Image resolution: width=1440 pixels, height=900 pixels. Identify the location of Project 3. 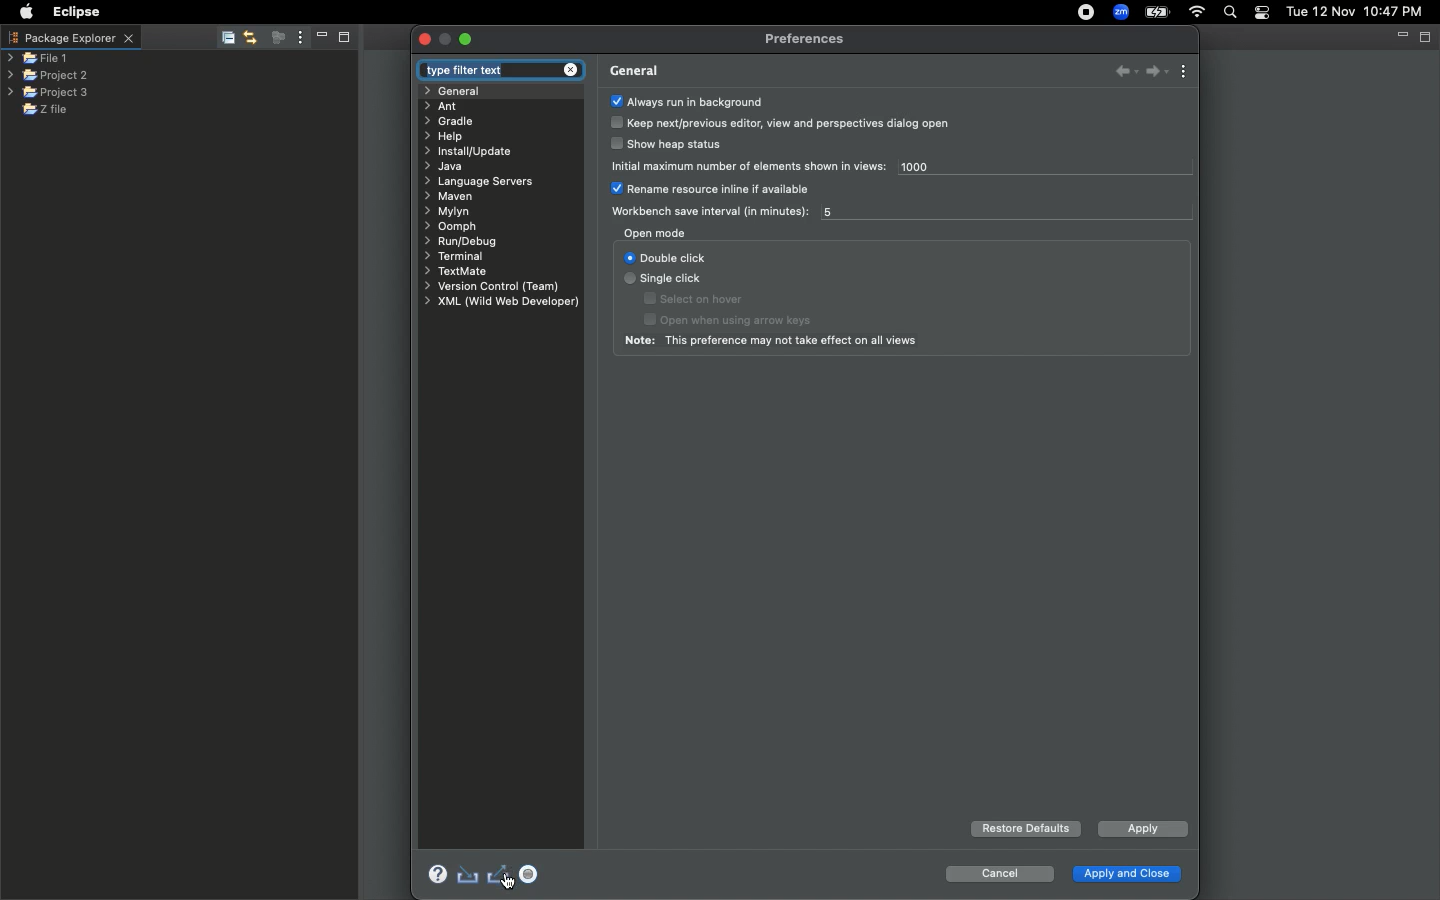
(48, 93).